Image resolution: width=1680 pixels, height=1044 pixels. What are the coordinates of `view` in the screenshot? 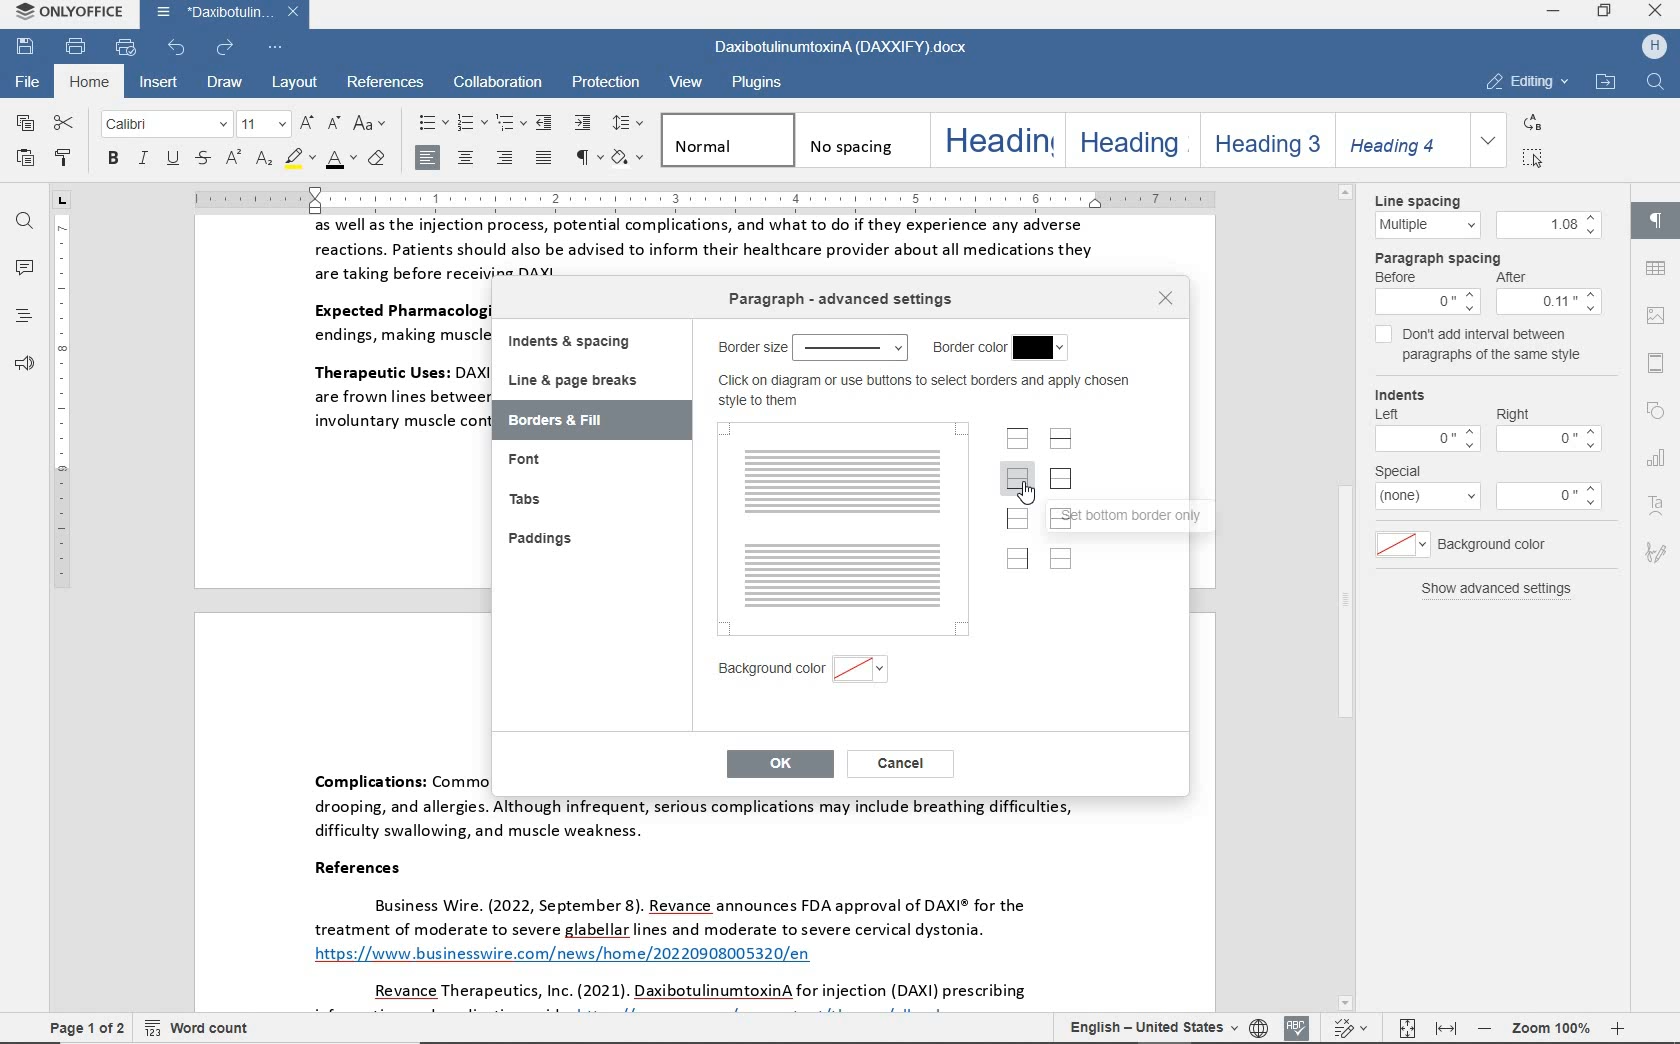 It's located at (688, 84).